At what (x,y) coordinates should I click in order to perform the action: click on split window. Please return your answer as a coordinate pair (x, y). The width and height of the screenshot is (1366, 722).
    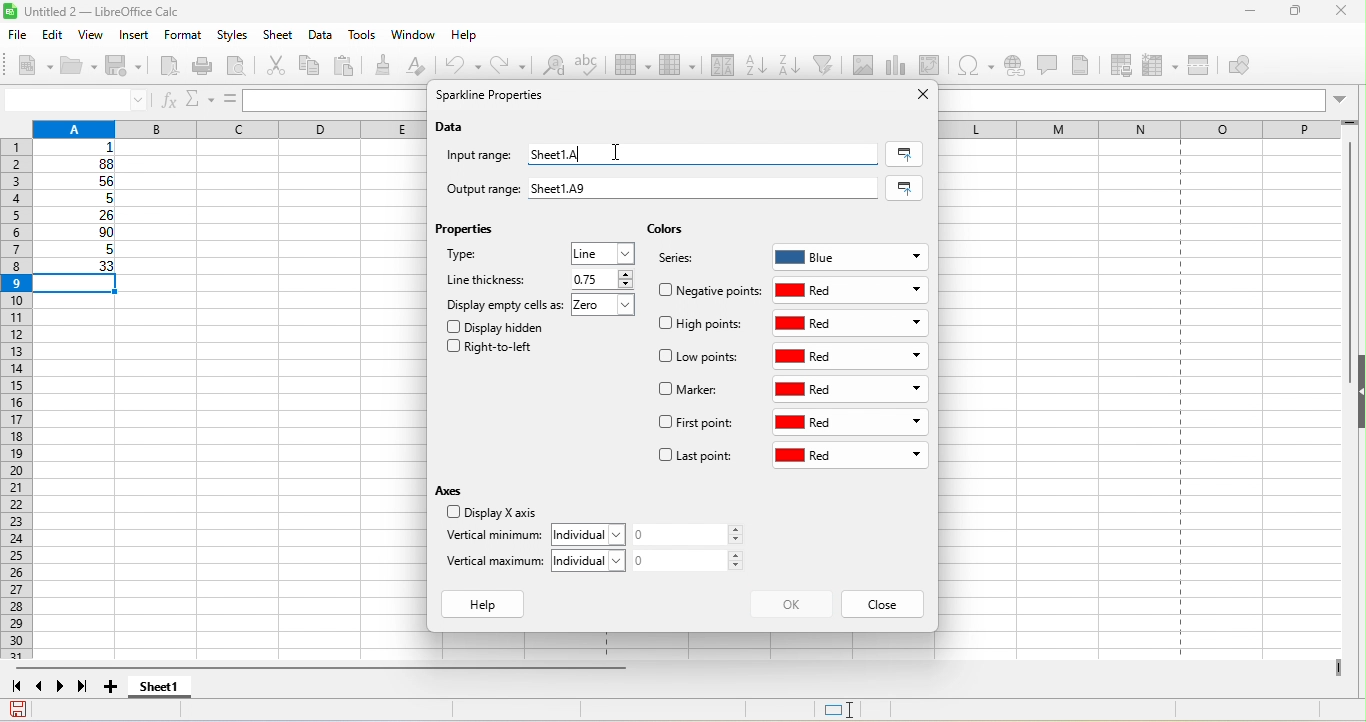
    Looking at the image, I should click on (1203, 66).